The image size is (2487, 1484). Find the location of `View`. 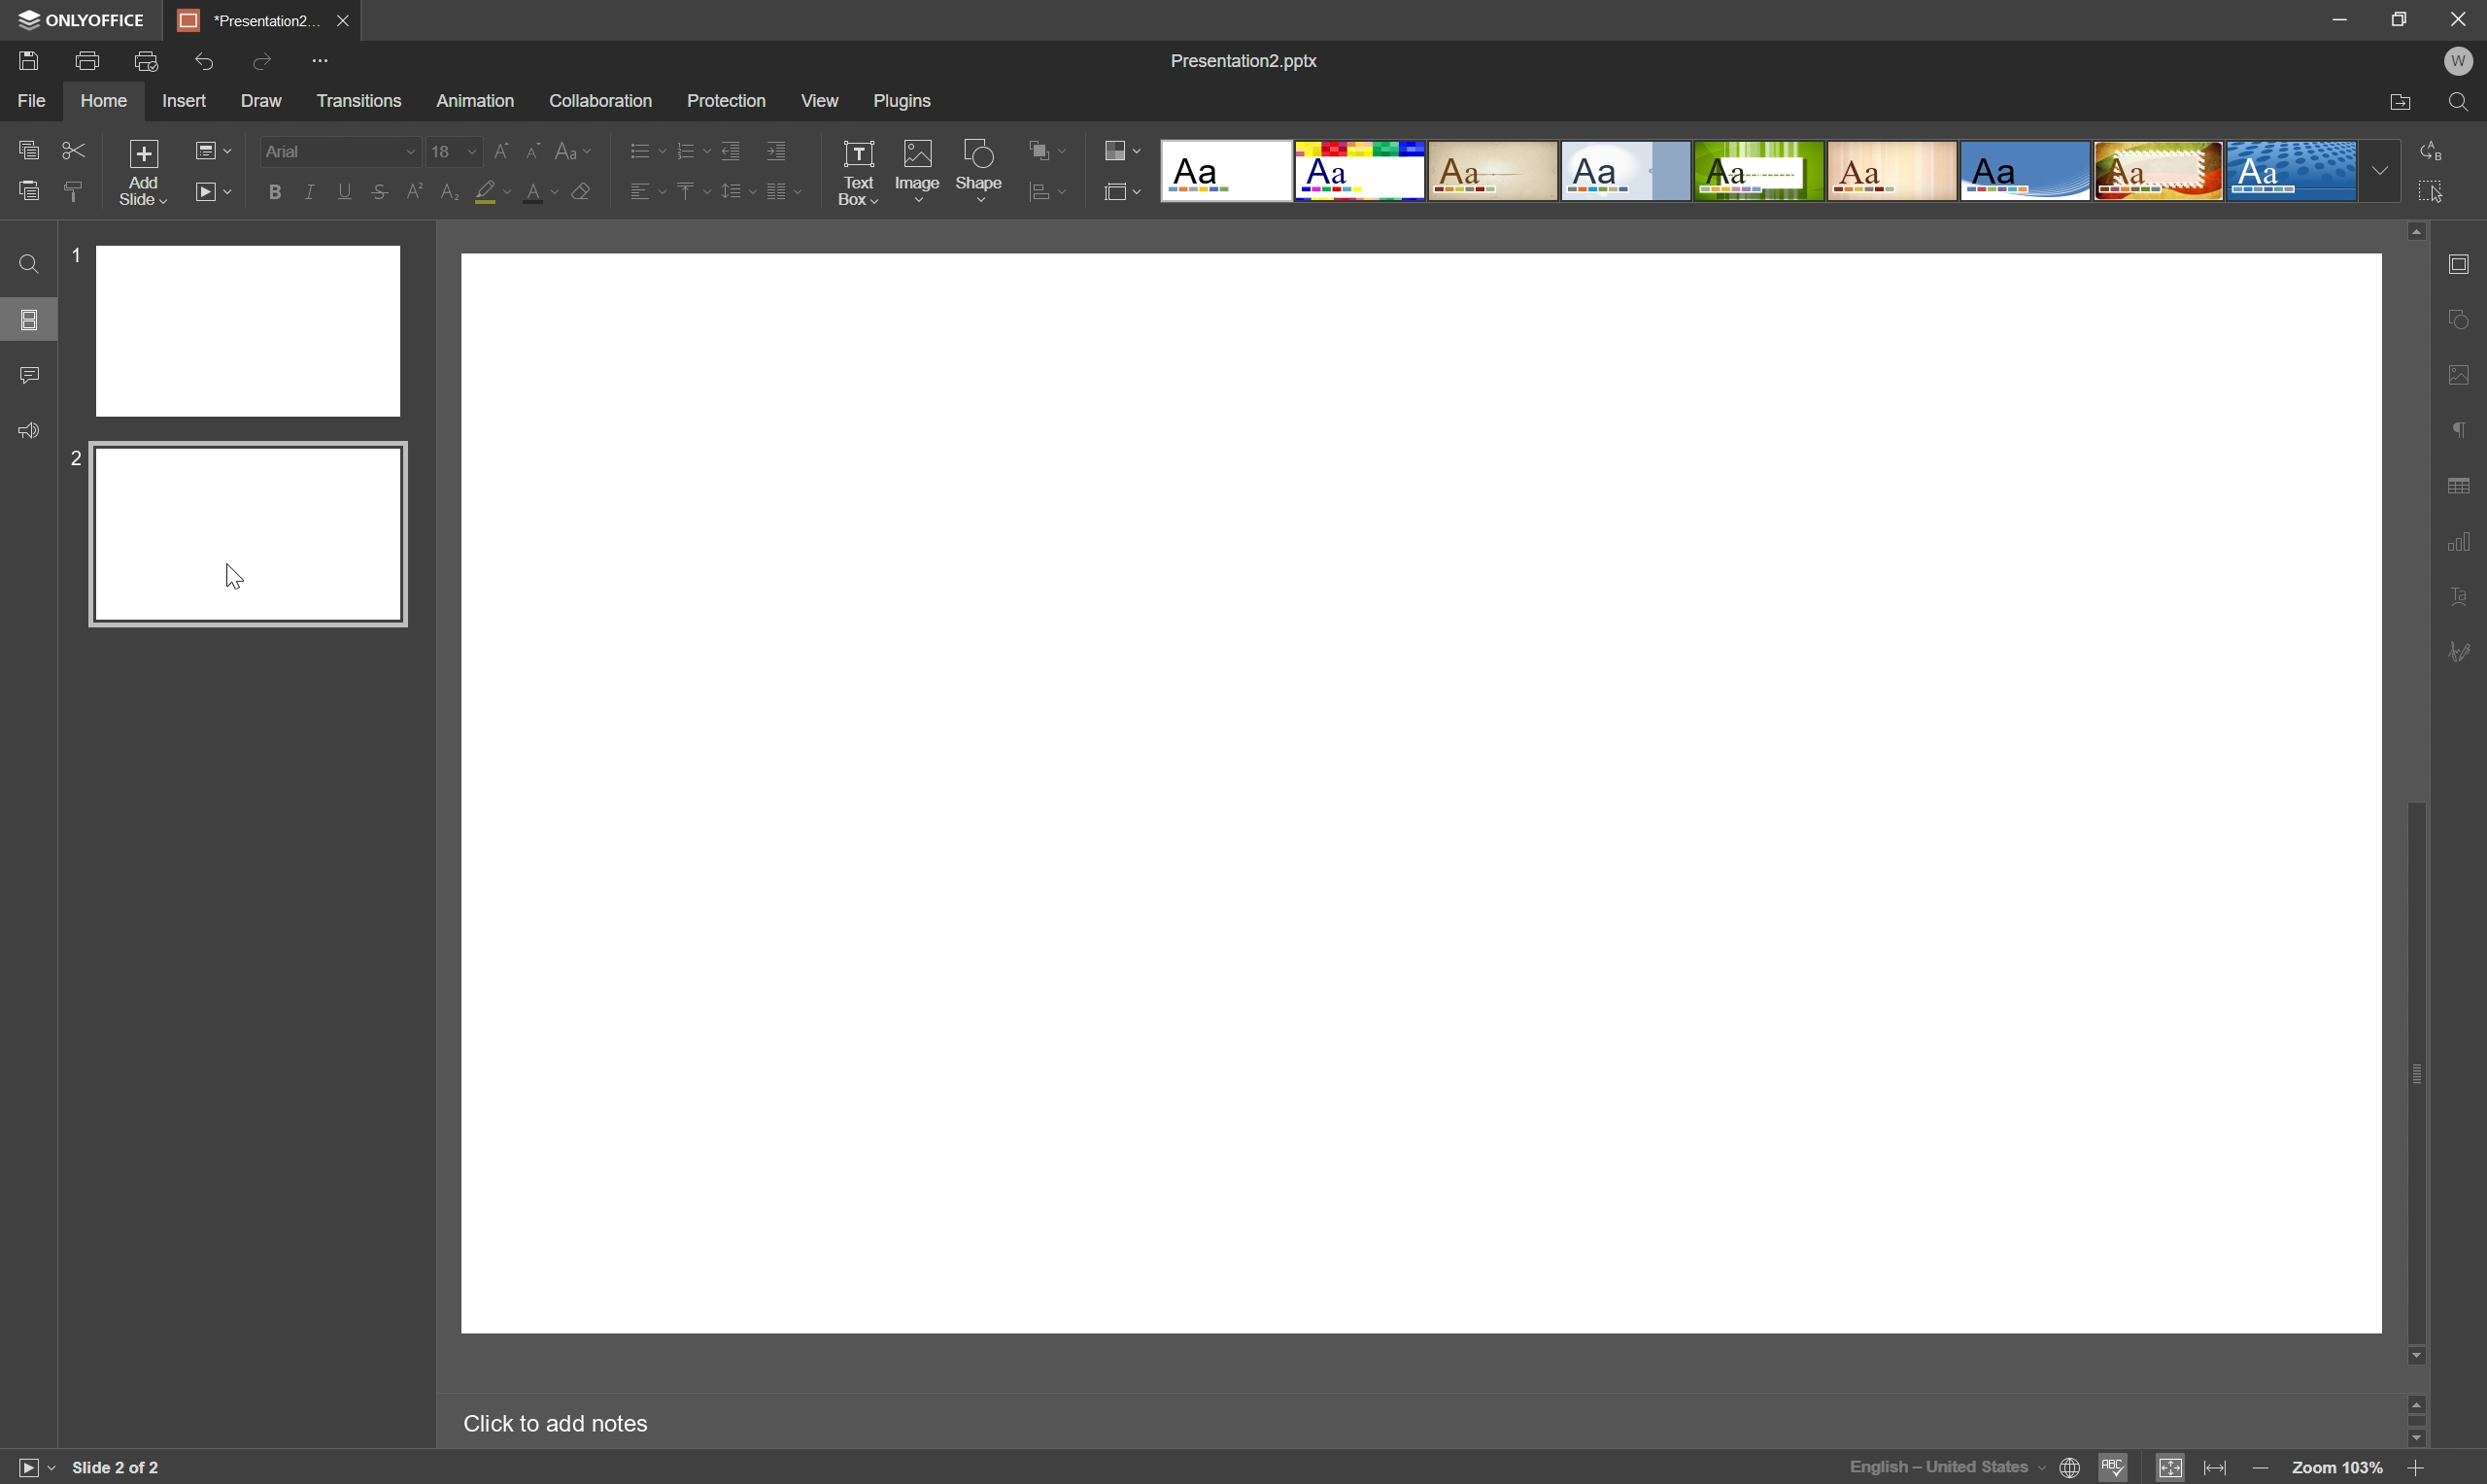

View is located at coordinates (819, 101).